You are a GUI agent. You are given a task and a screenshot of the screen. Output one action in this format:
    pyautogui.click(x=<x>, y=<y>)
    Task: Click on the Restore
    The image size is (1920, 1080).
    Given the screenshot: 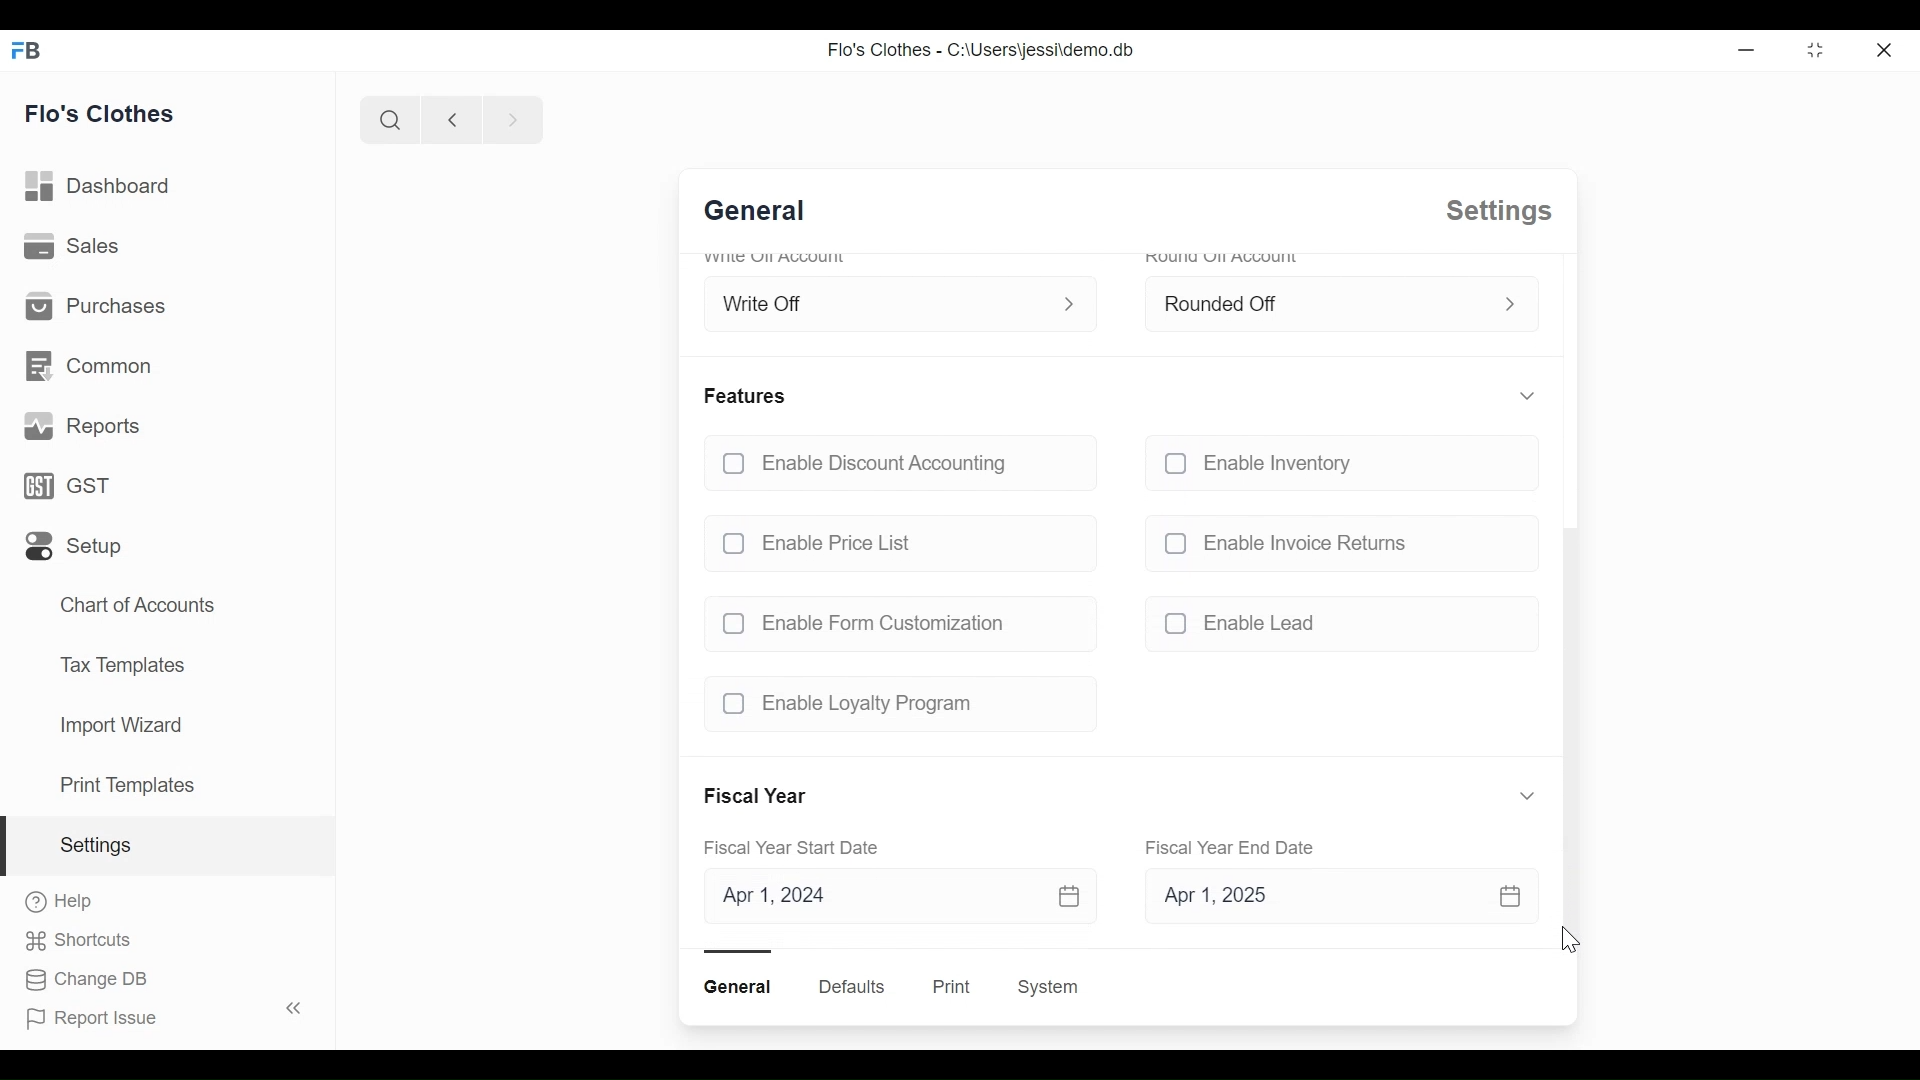 What is the action you would take?
    pyautogui.click(x=1814, y=49)
    